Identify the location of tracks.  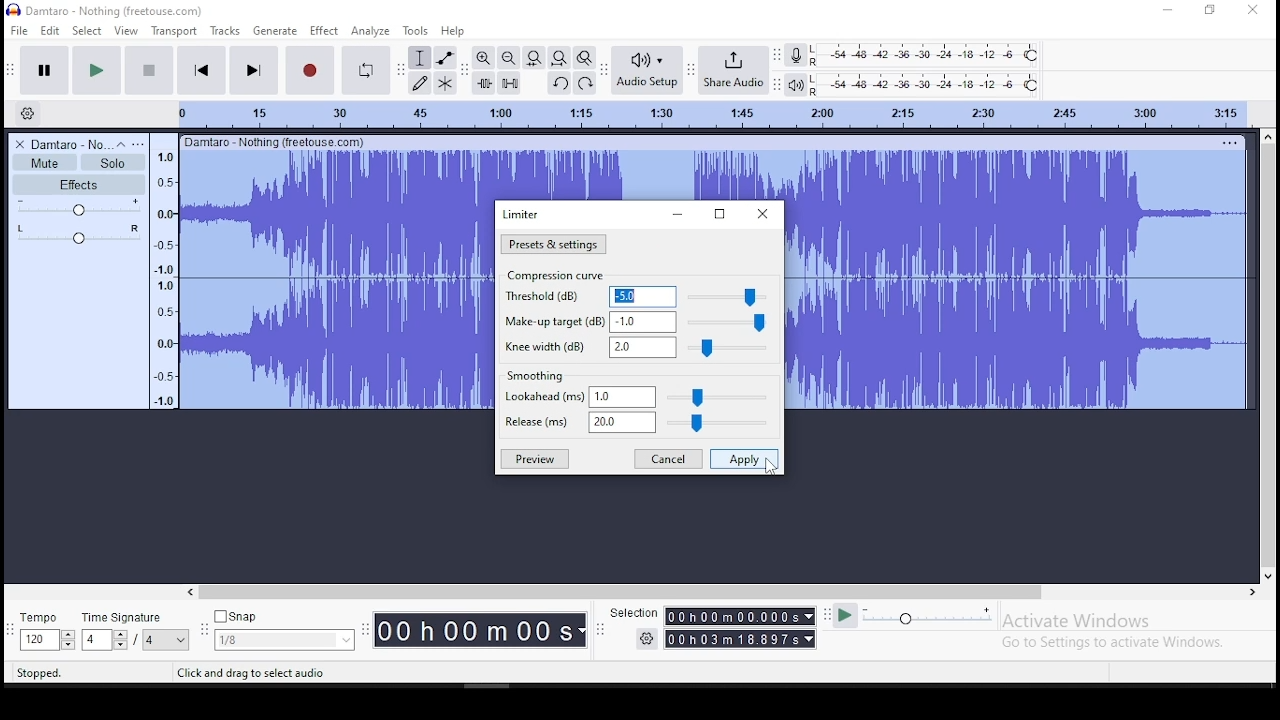
(225, 30).